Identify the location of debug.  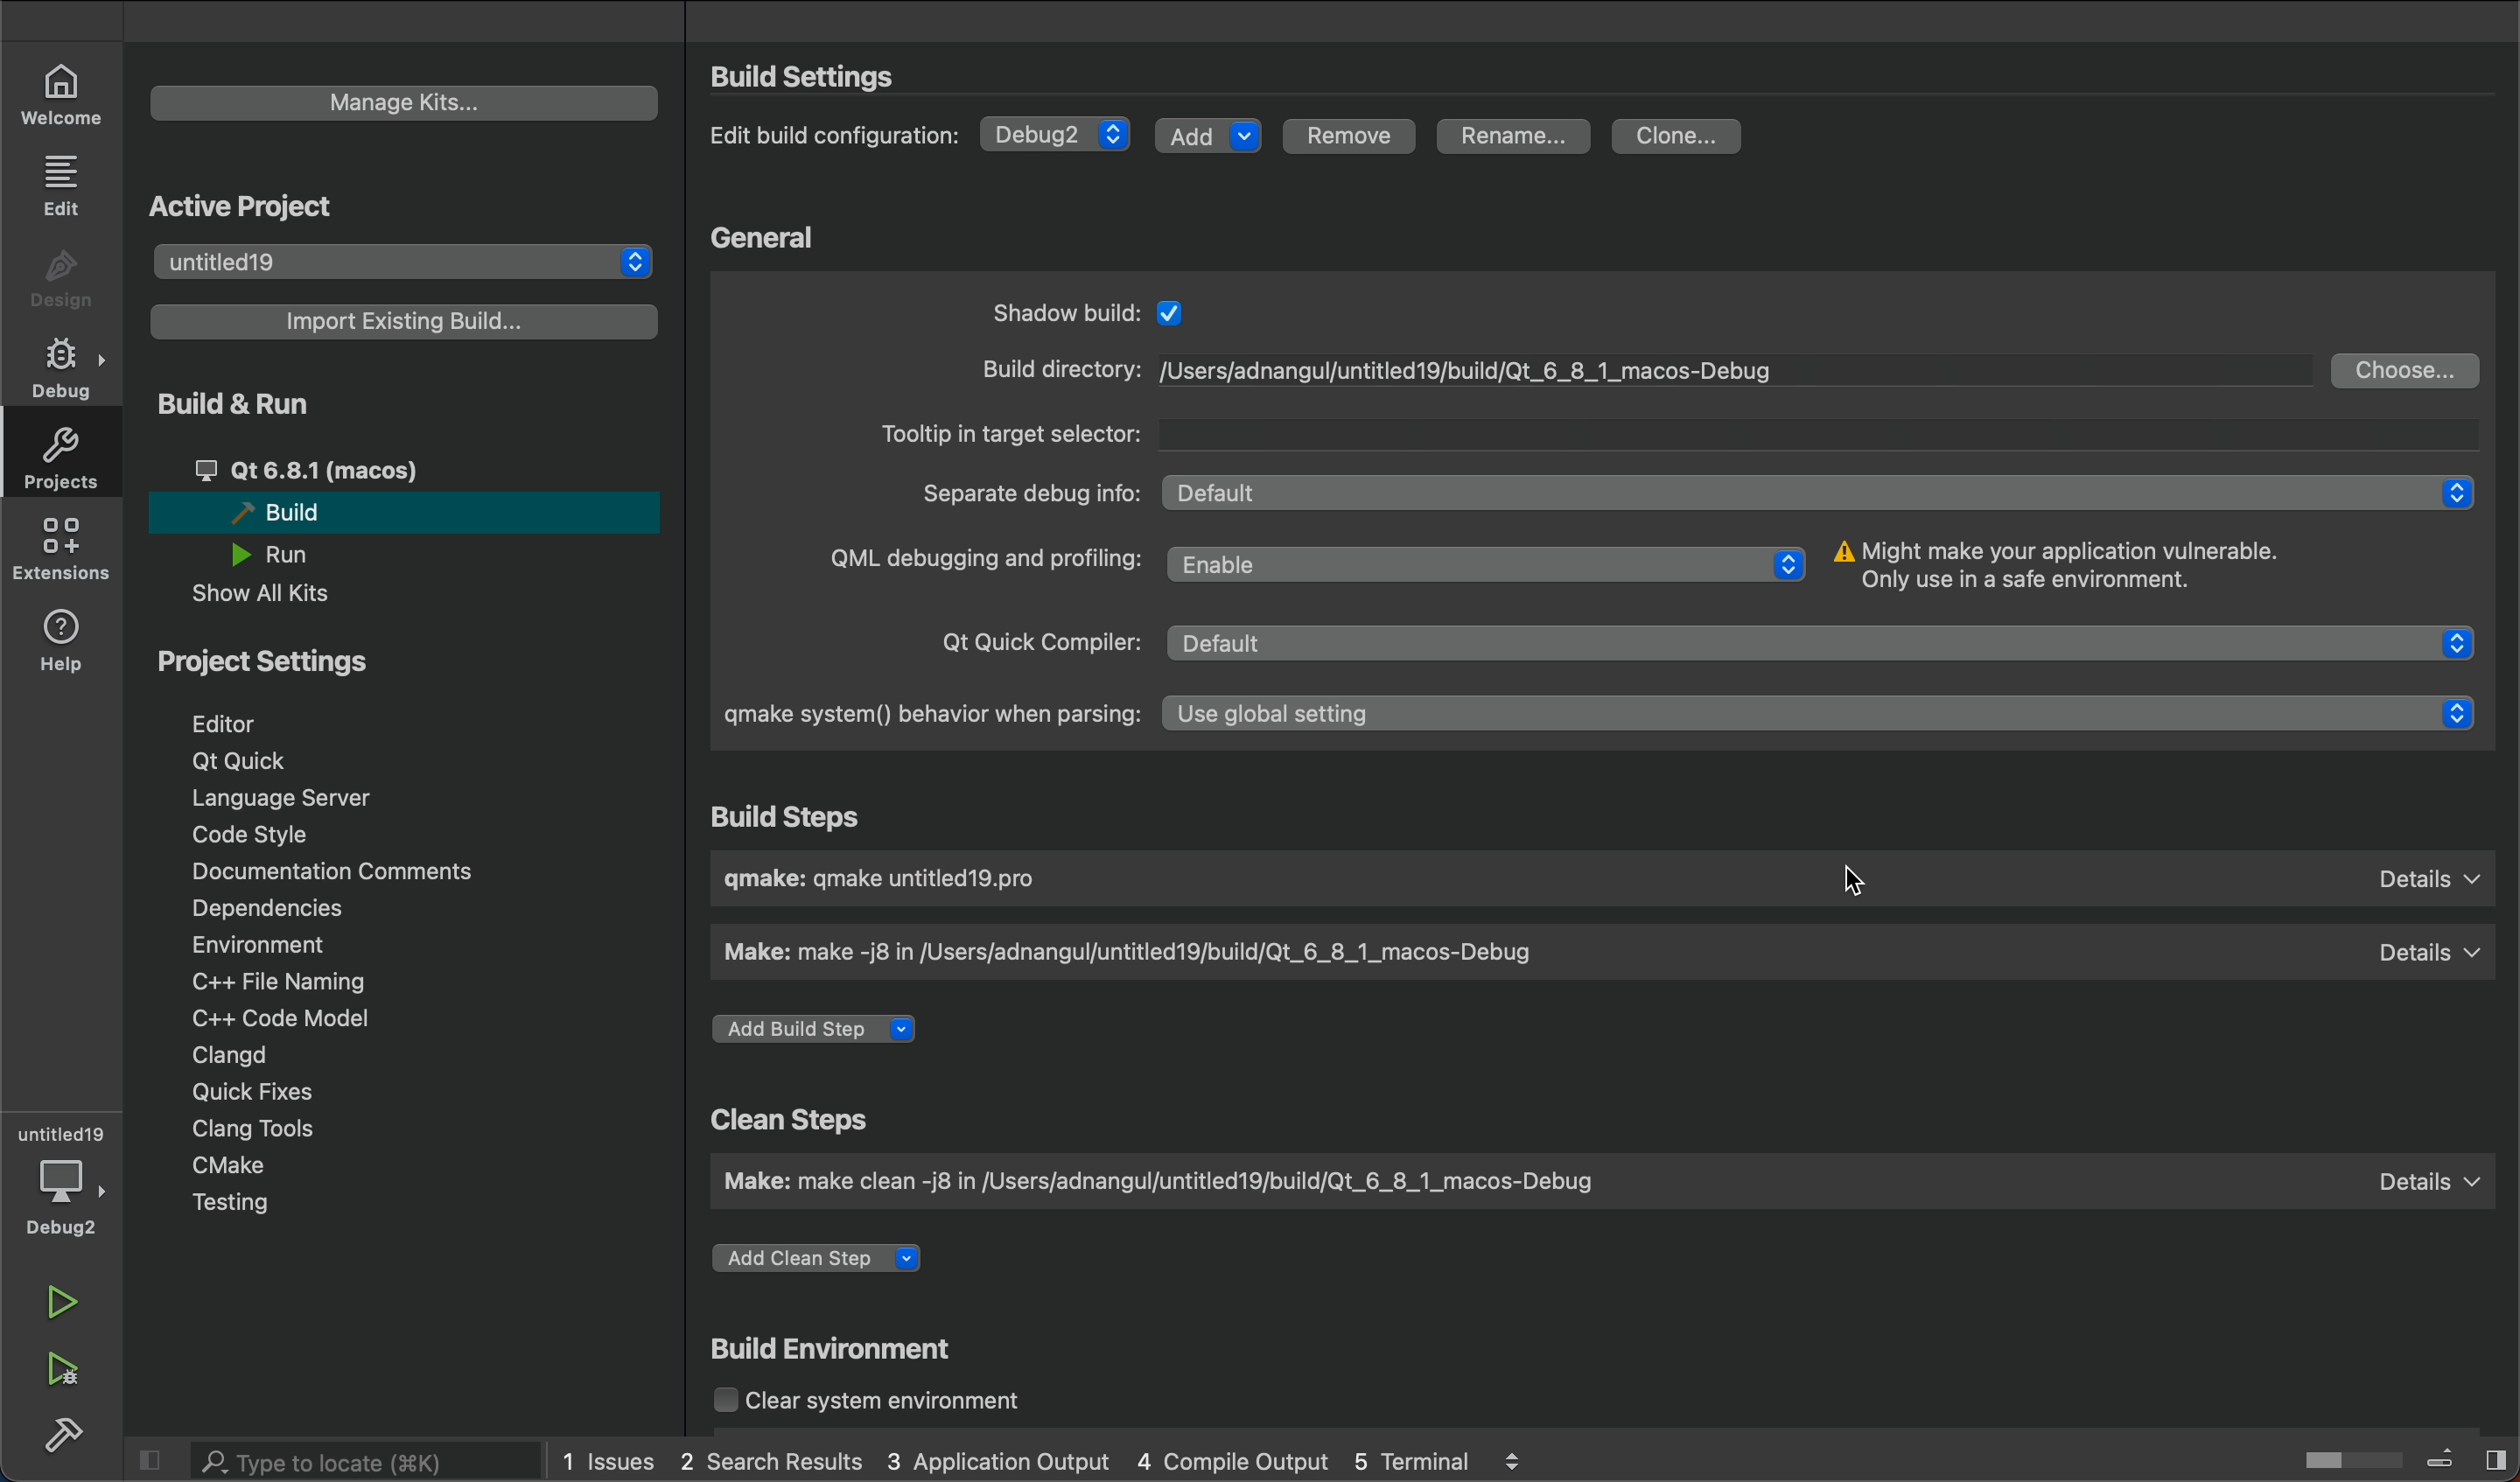
(1057, 133).